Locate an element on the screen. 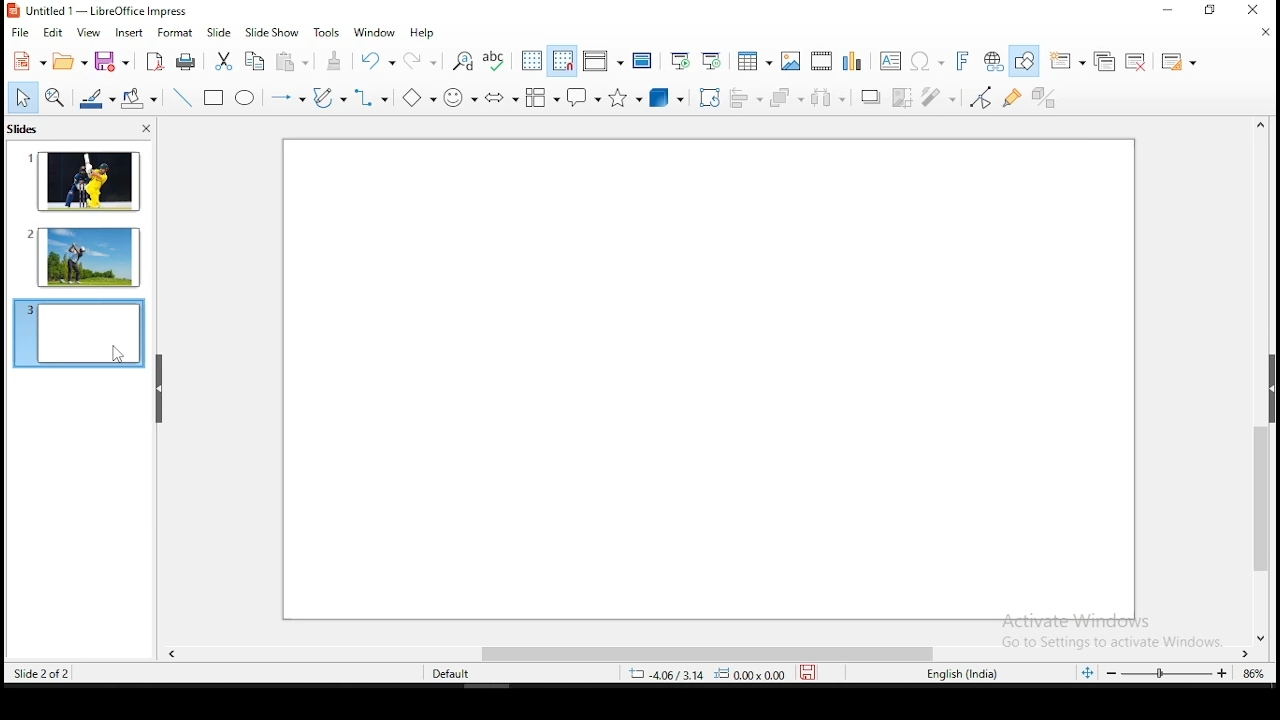 The height and width of the screenshot is (720, 1280). line color is located at coordinates (95, 99).